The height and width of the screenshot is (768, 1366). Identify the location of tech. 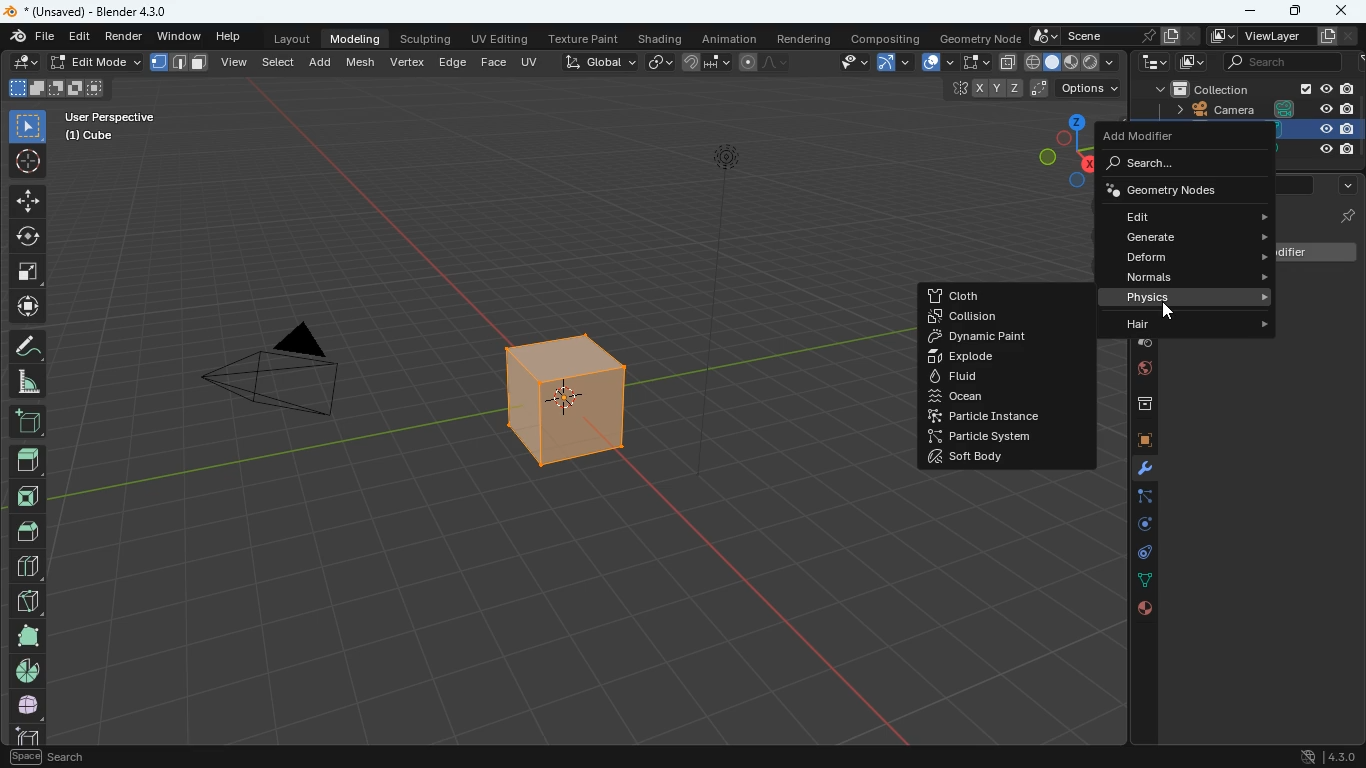
(1151, 62).